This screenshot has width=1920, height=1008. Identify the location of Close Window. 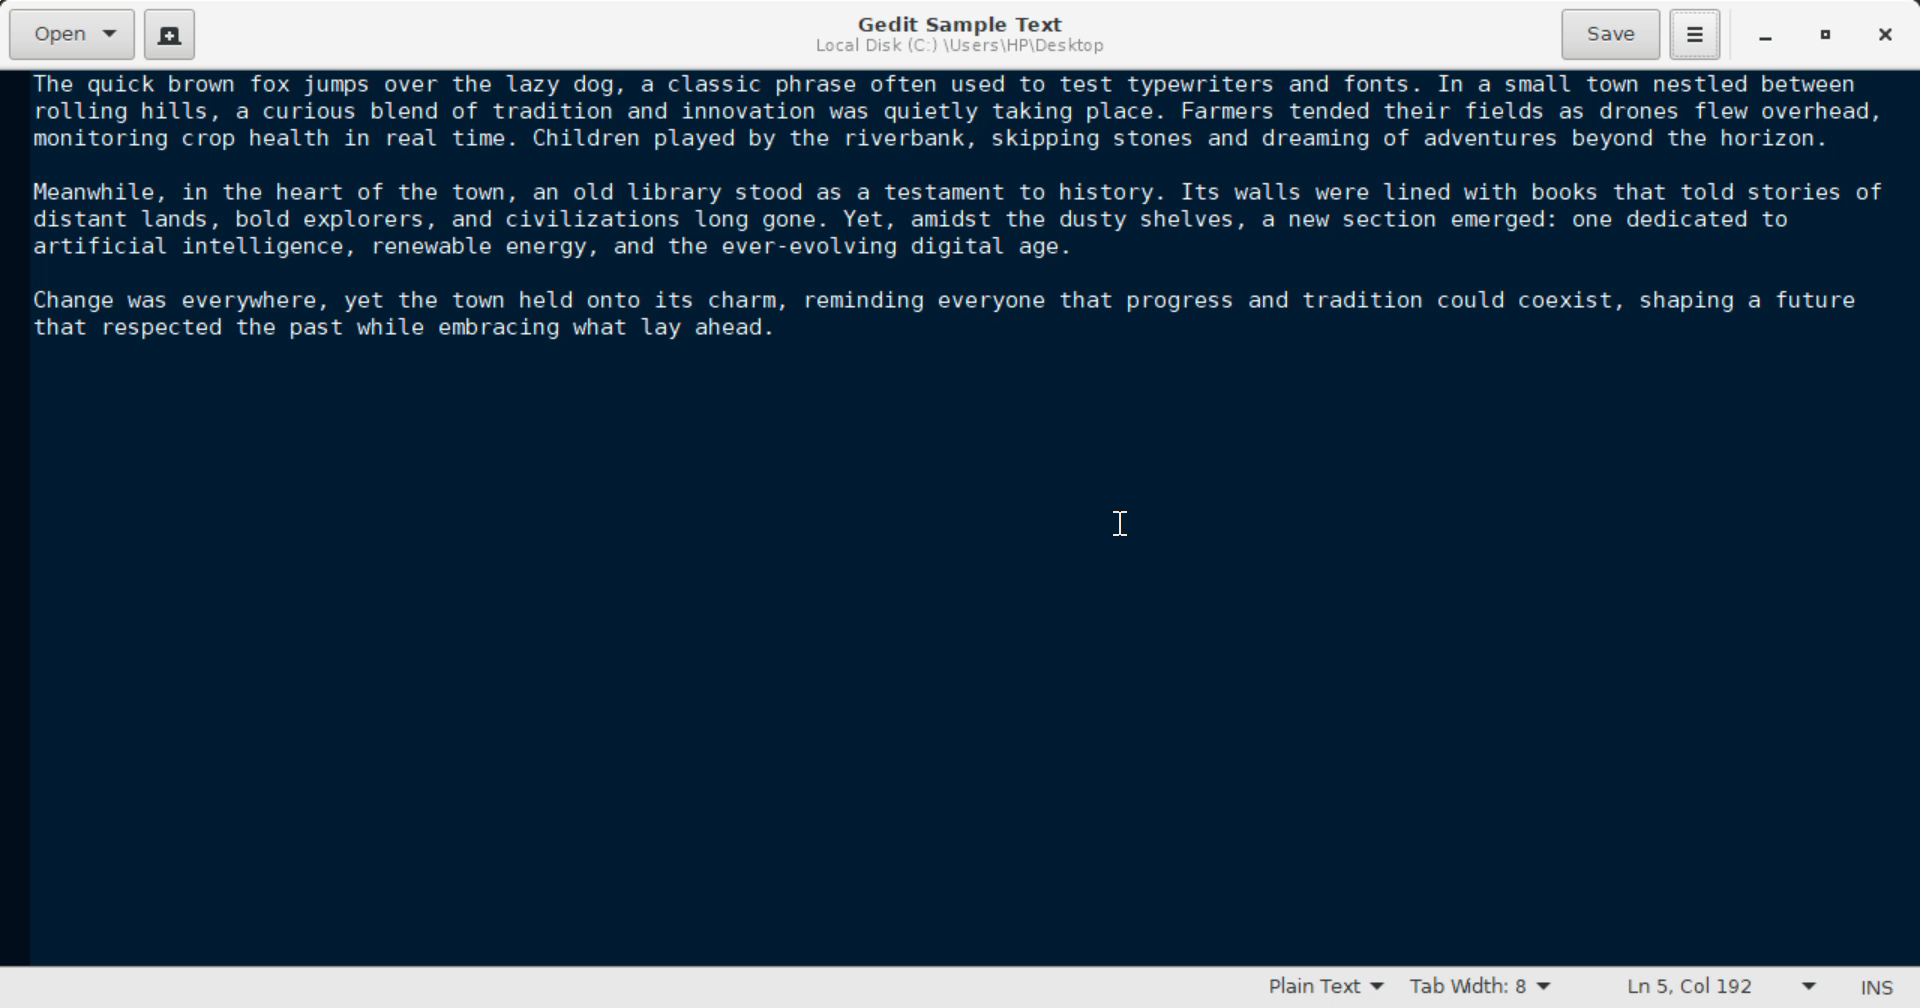
(1883, 35).